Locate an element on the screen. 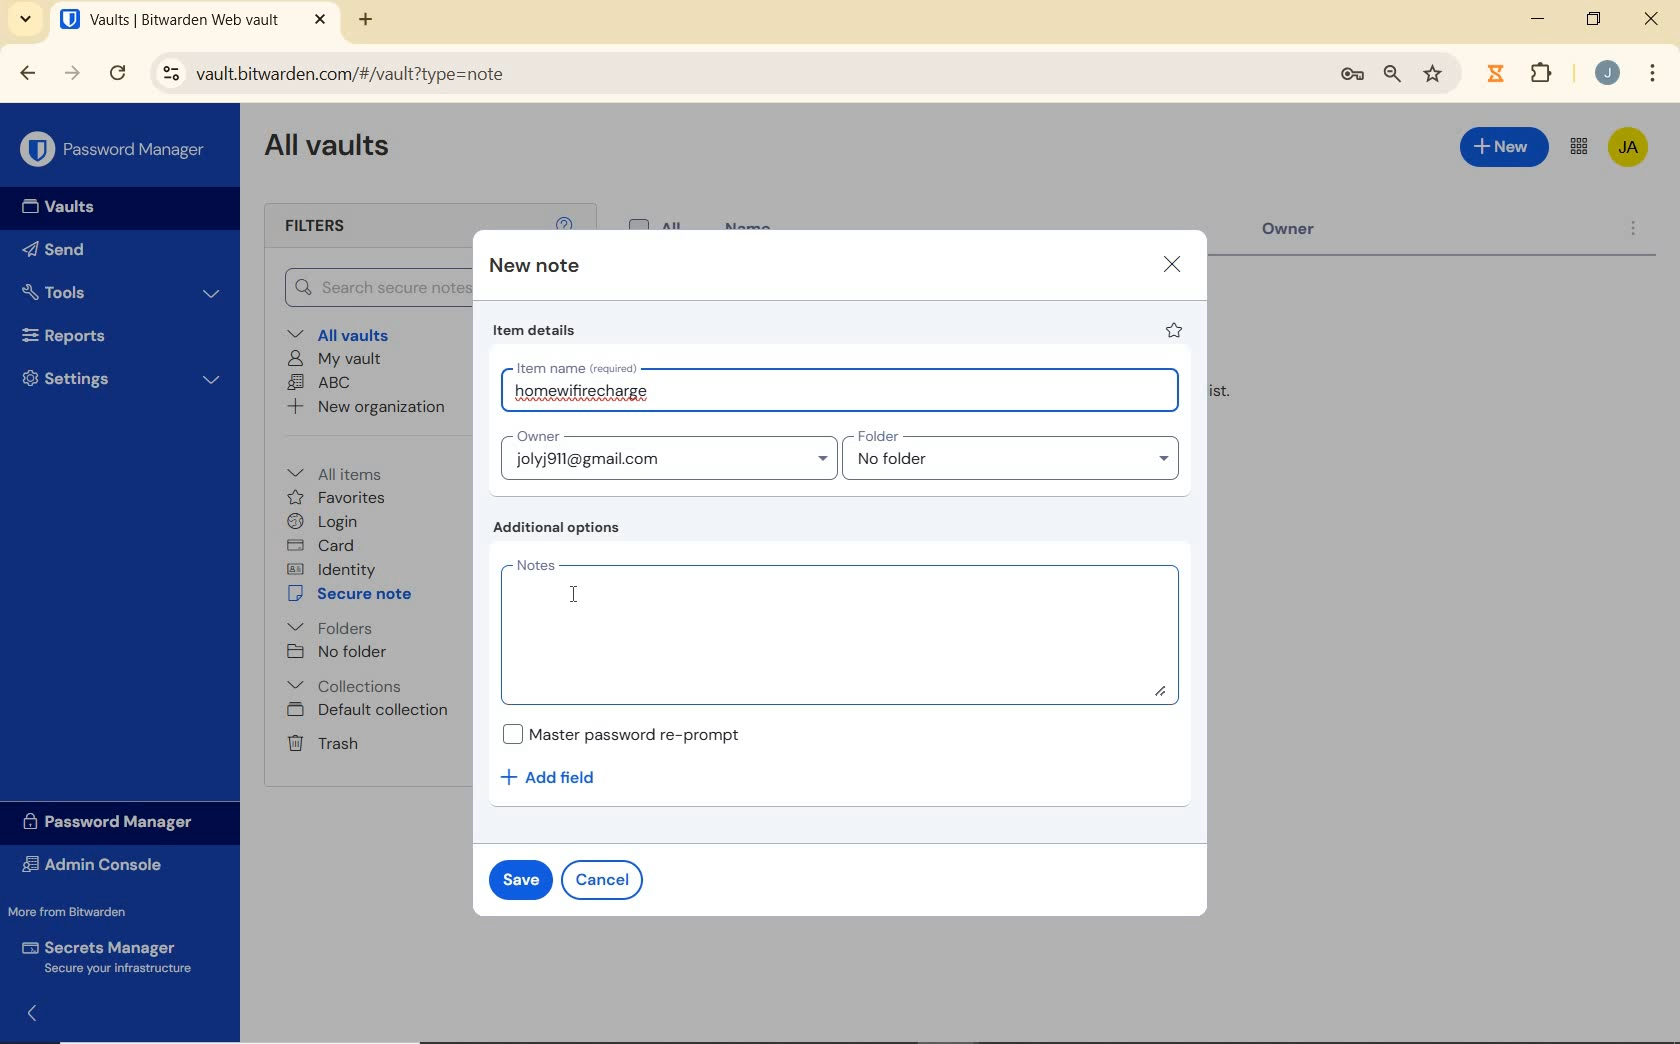  save is located at coordinates (519, 878).